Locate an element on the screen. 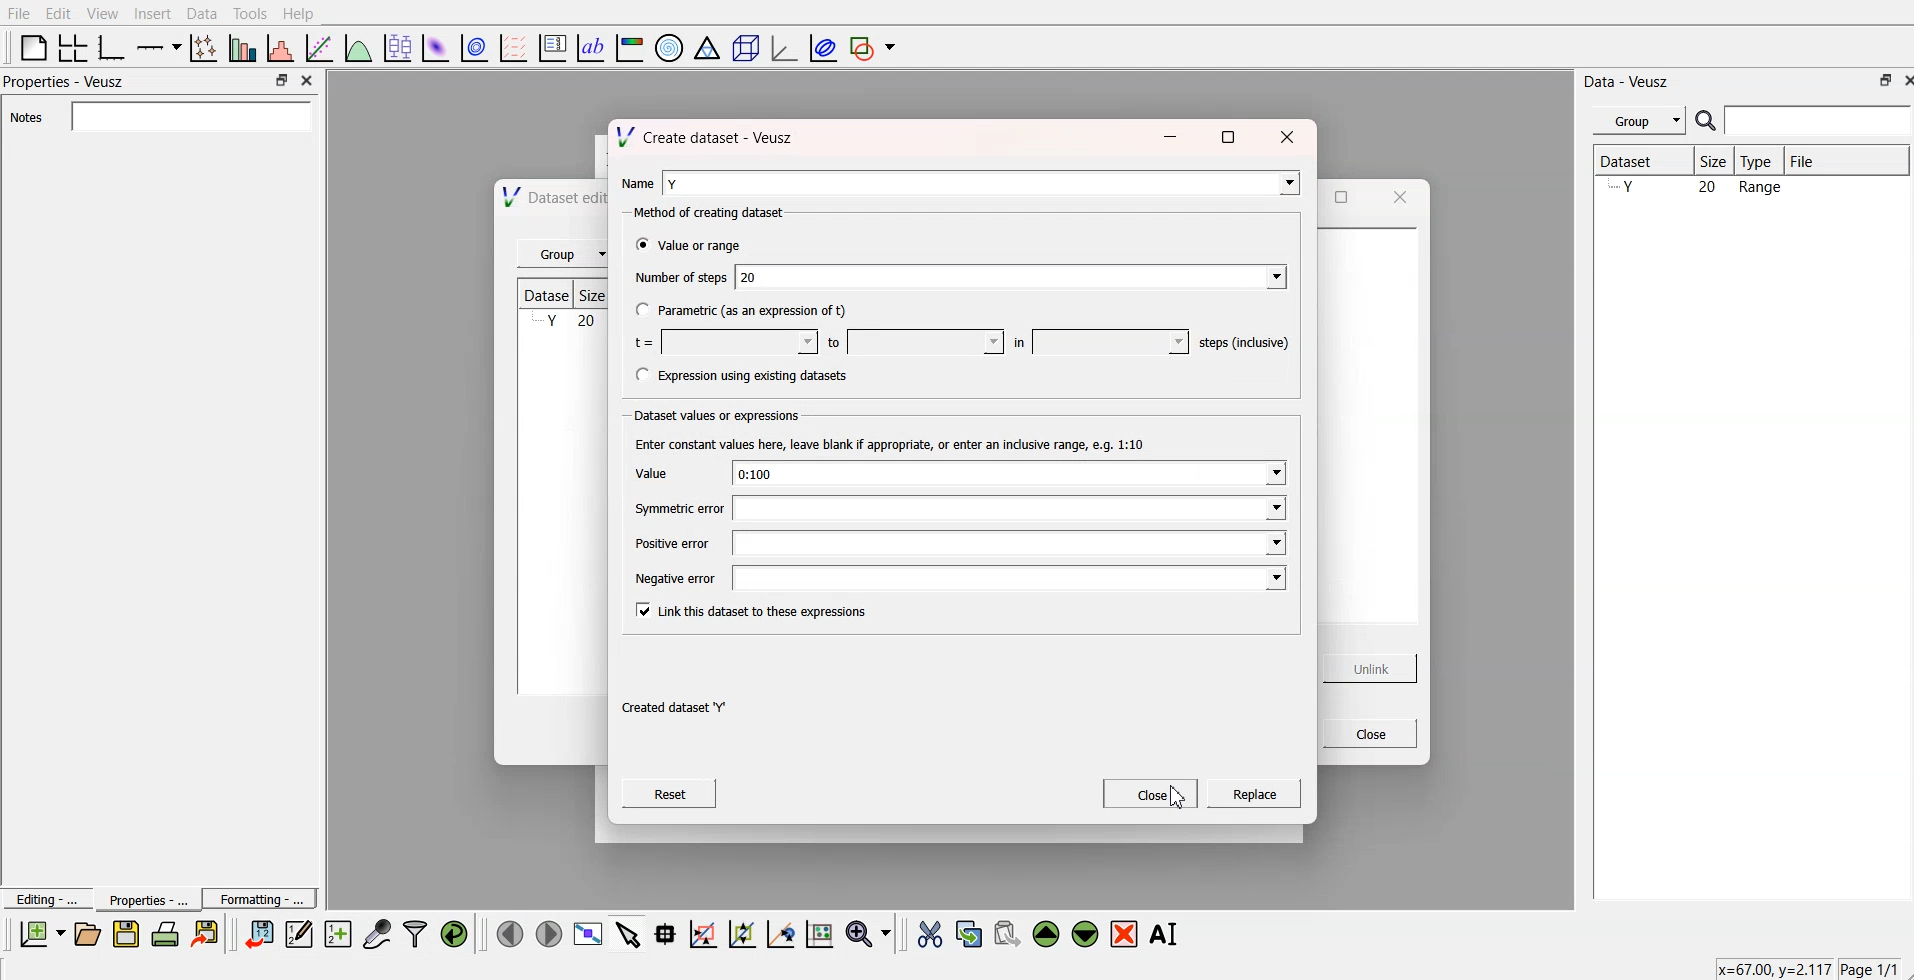 This screenshot has height=980, width=1914. move up is located at coordinates (1048, 932).